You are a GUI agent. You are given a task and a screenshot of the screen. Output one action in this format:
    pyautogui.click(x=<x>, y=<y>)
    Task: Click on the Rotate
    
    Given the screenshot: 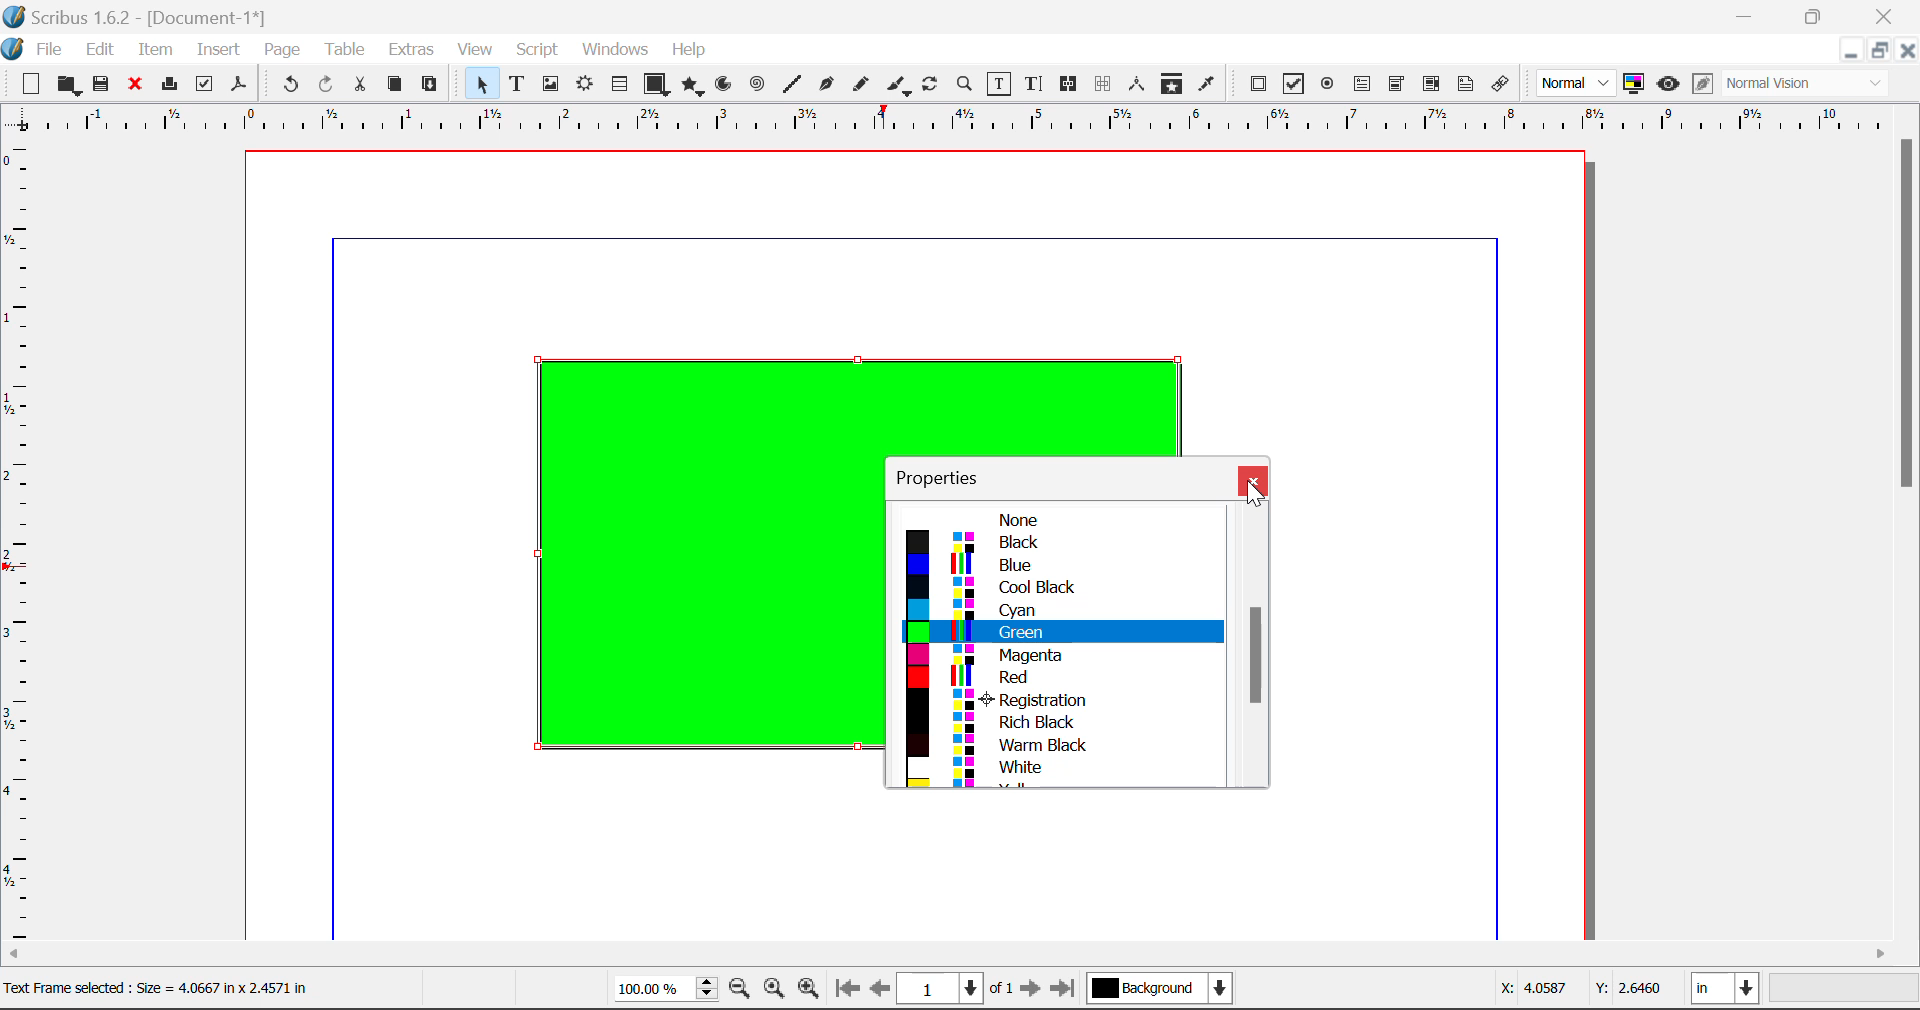 What is the action you would take?
    pyautogui.click(x=931, y=82)
    